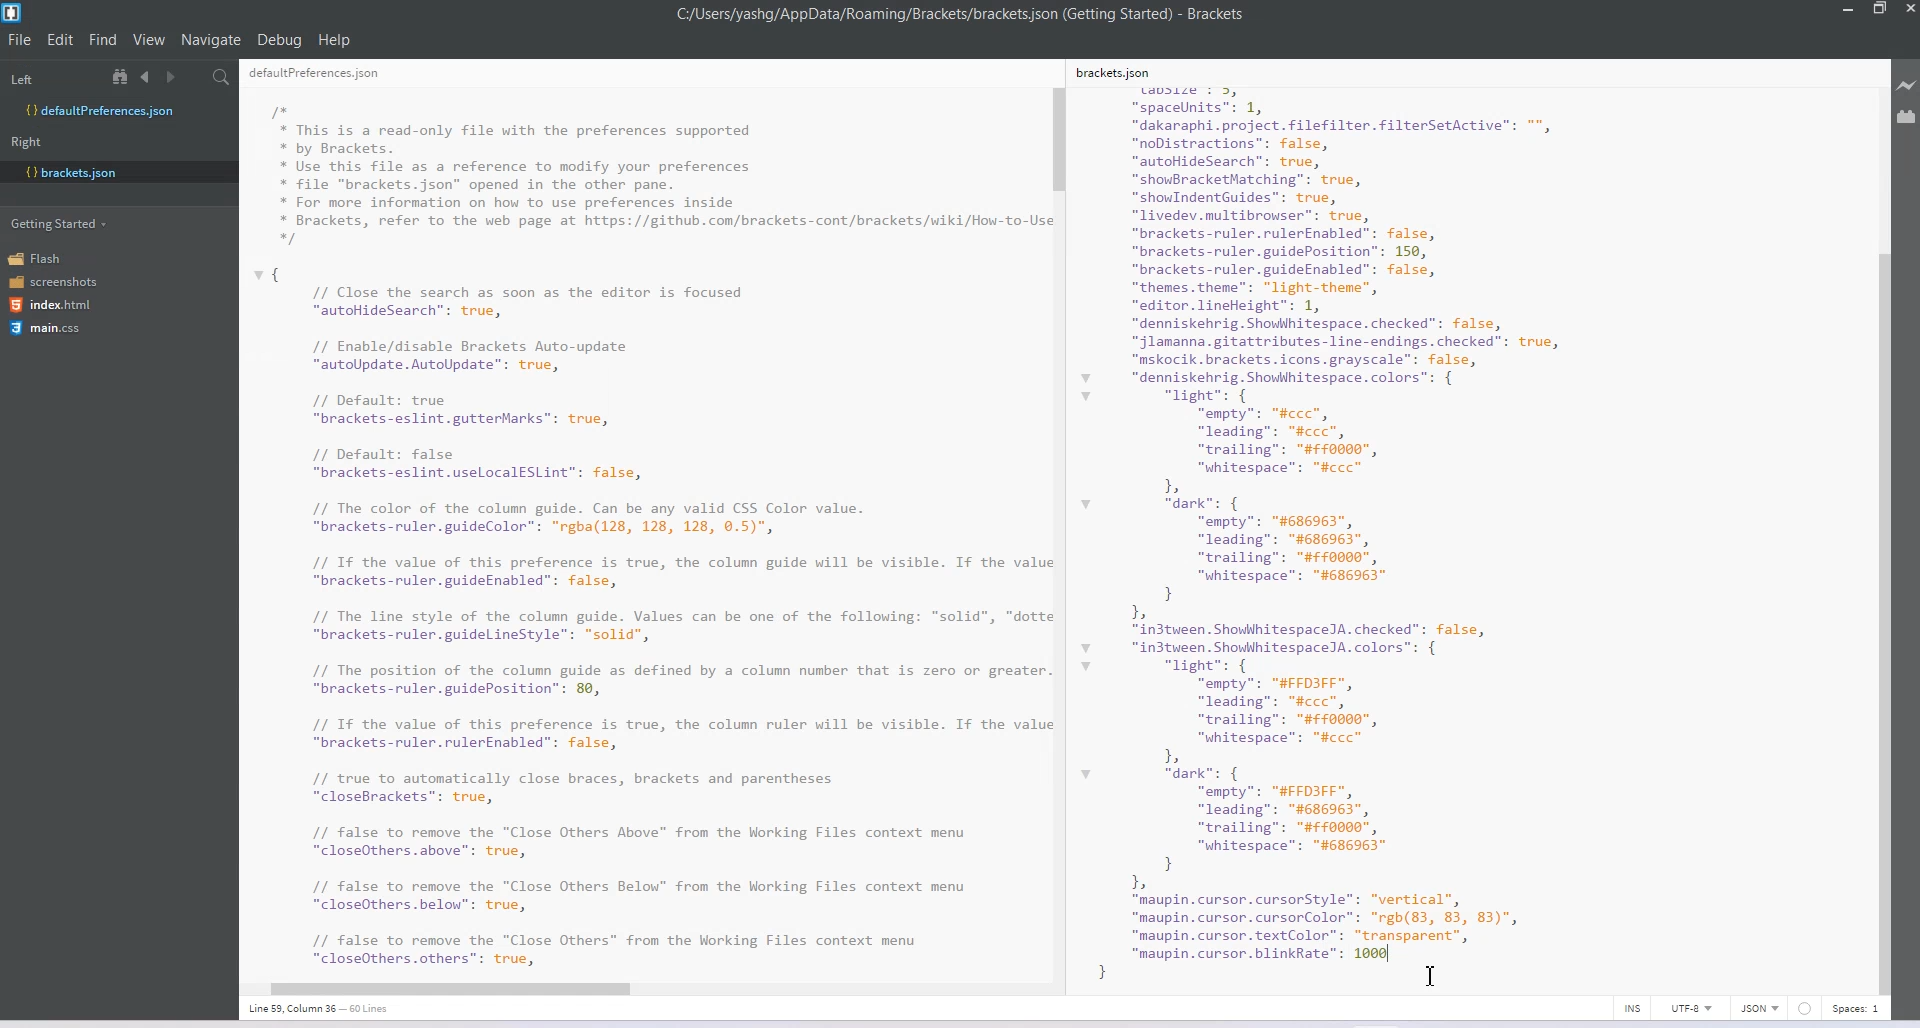  What do you see at coordinates (148, 76) in the screenshot?
I see `Navigate Backward` at bounding box center [148, 76].